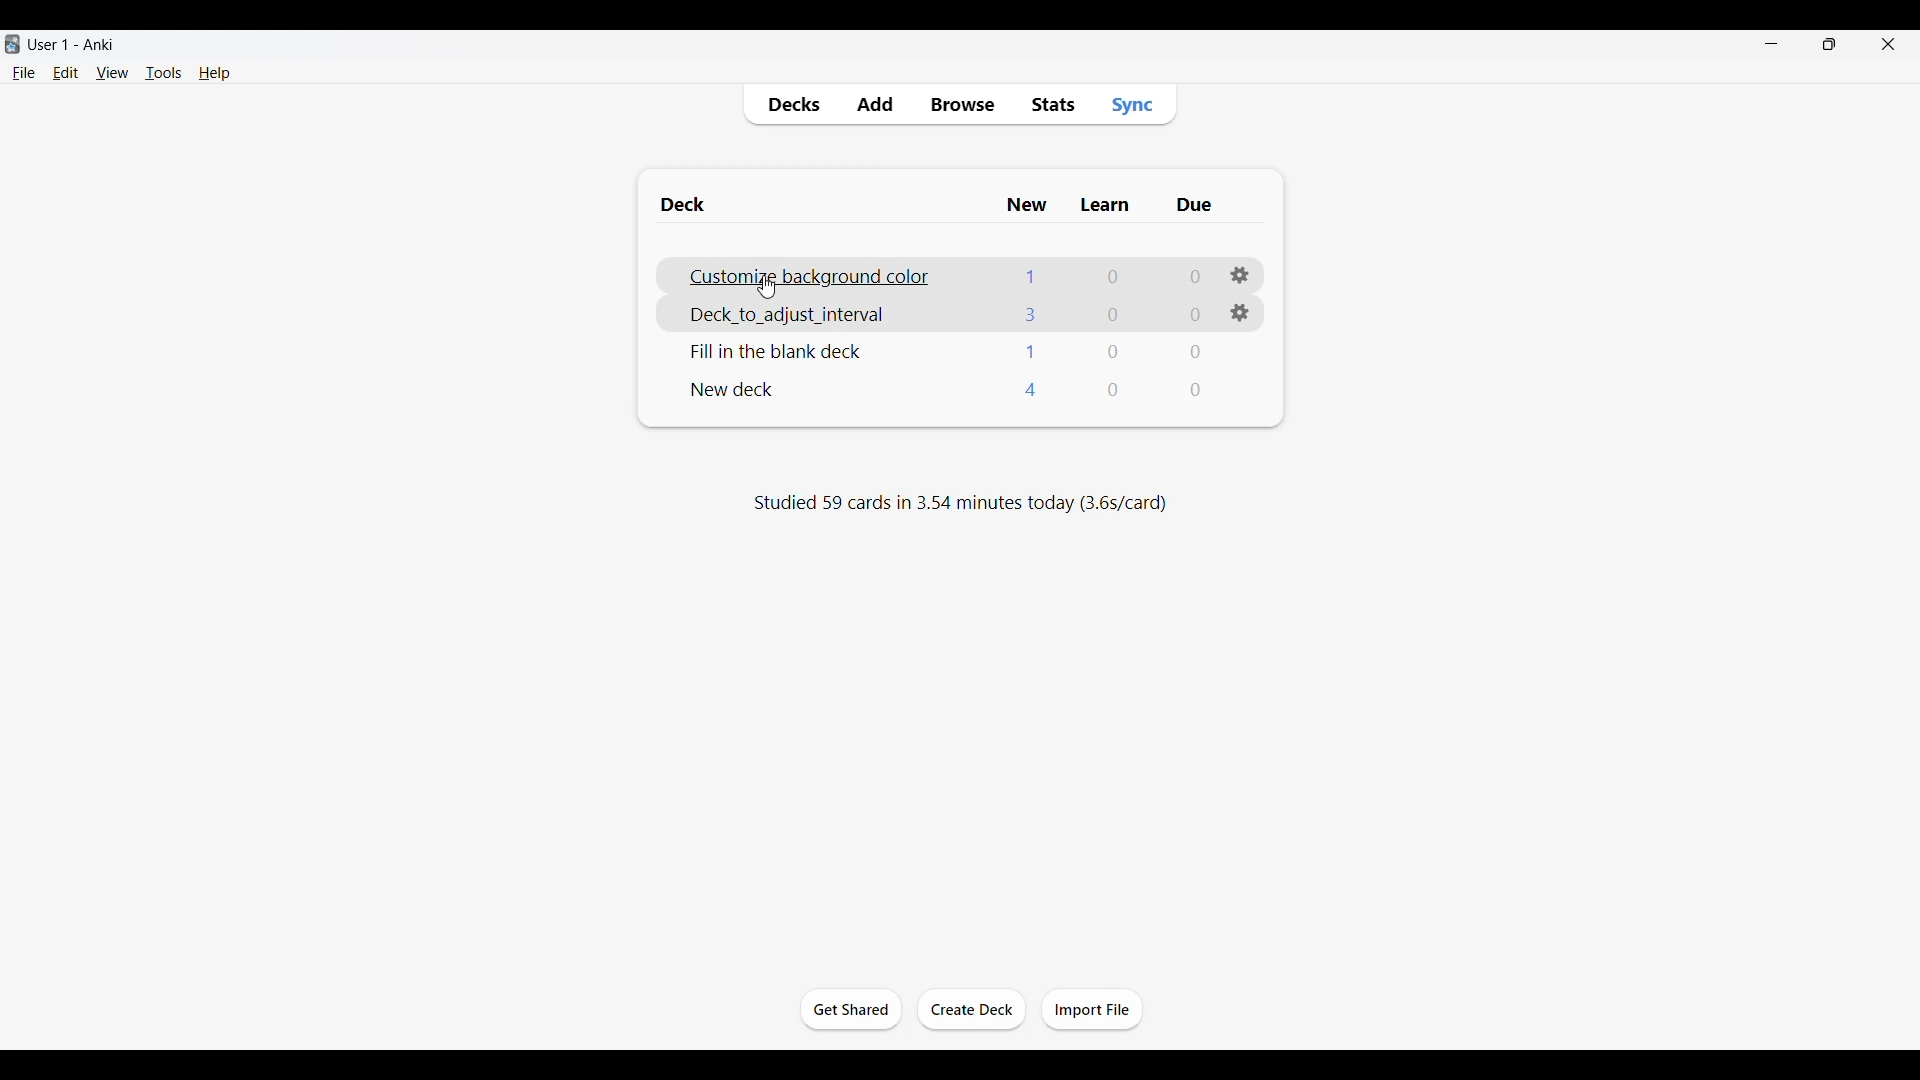  I want to click on File menu, so click(23, 73).